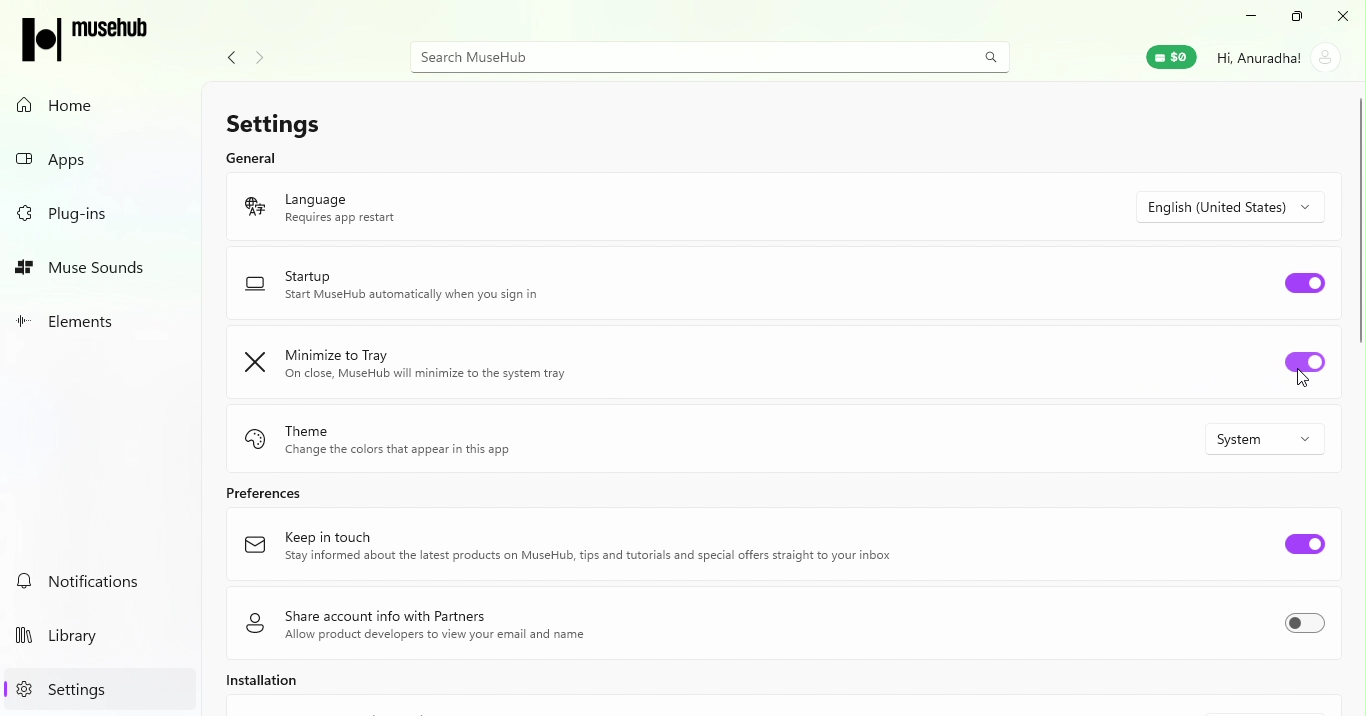  I want to click on Search bar, so click(719, 54).